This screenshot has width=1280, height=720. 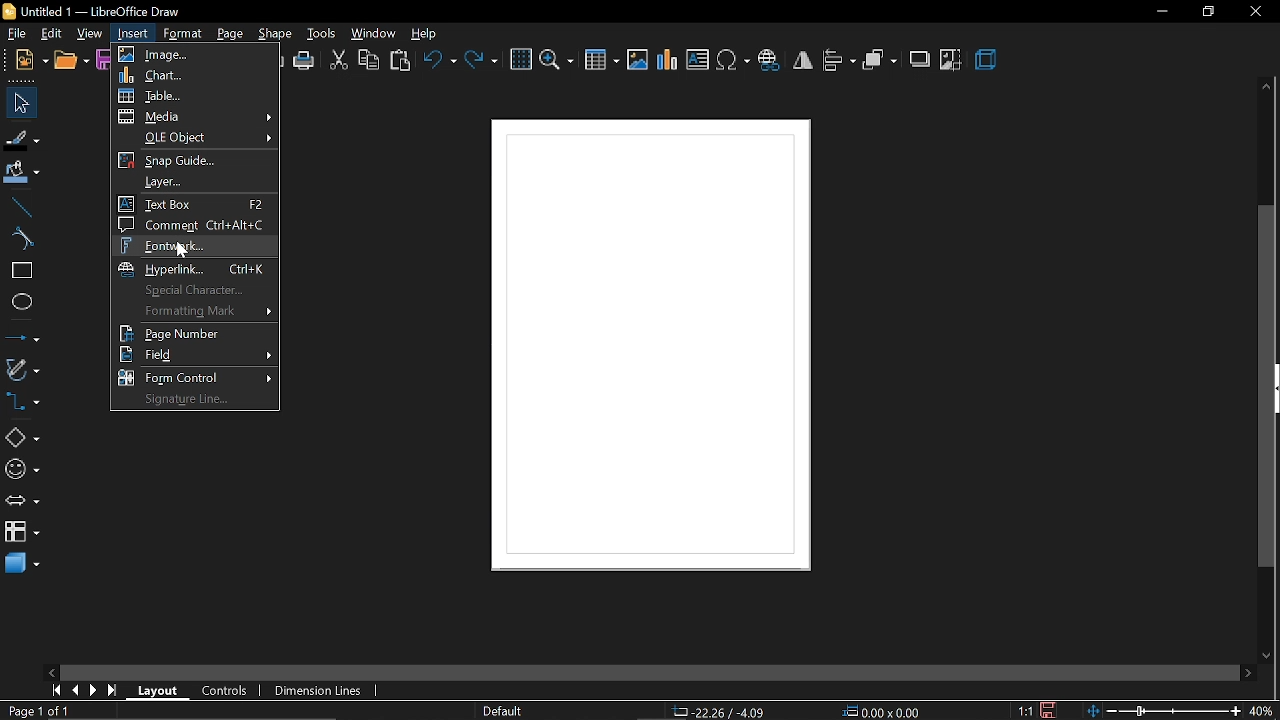 What do you see at coordinates (194, 97) in the screenshot?
I see `table` at bounding box center [194, 97].